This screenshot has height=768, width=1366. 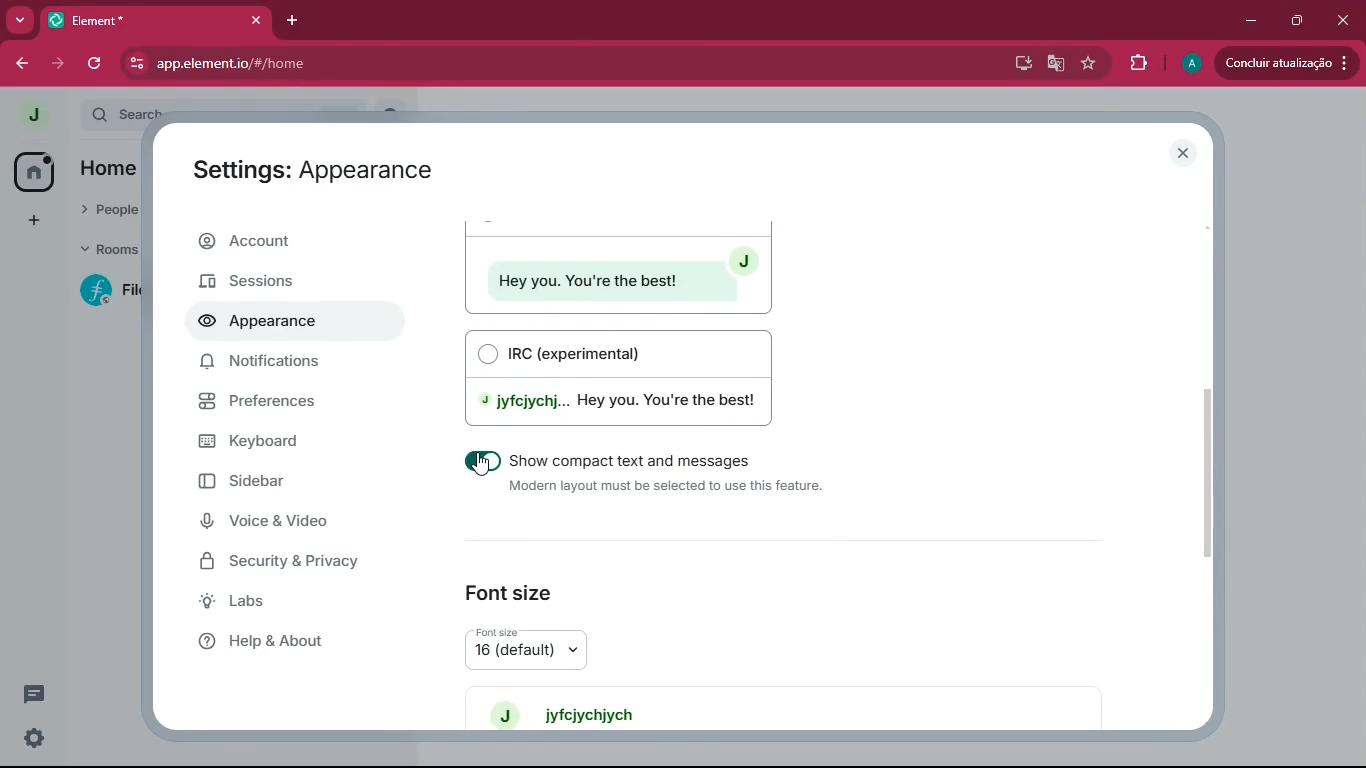 What do you see at coordinates (295, 16) in the screenshot?
I see `add tab` at bounding box center [295, 16].